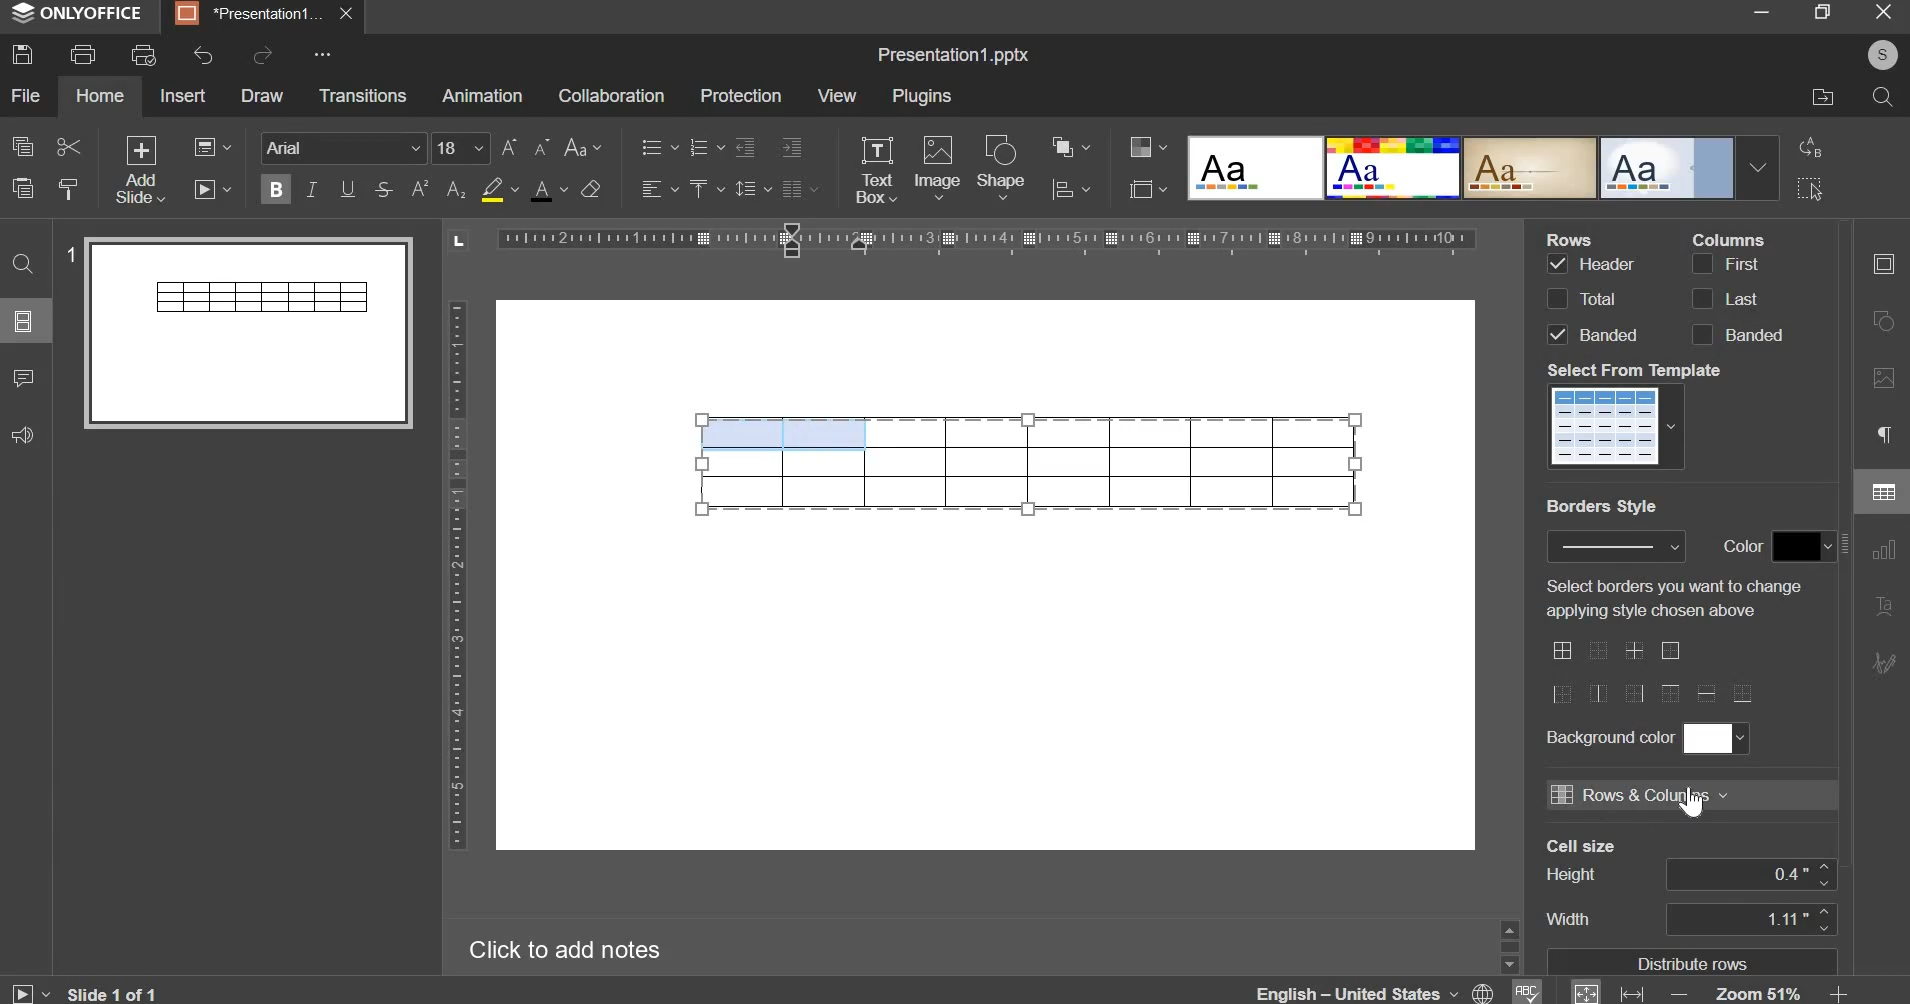 The height and width of the screenshot is (1004, 1910). Describe the element at coordinates (1696, 962) in the screenshot. I see `Distribute rows` at that location.